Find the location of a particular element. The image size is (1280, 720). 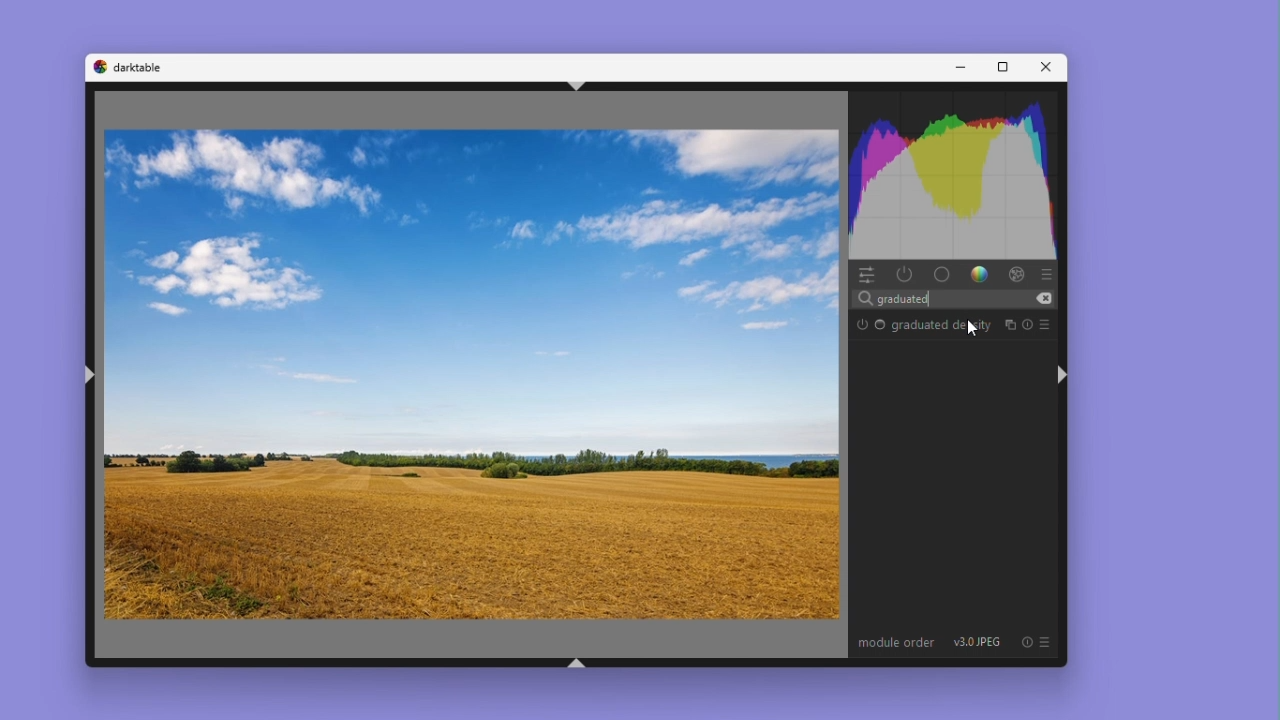

darktable is located at coordinates (143, 67).